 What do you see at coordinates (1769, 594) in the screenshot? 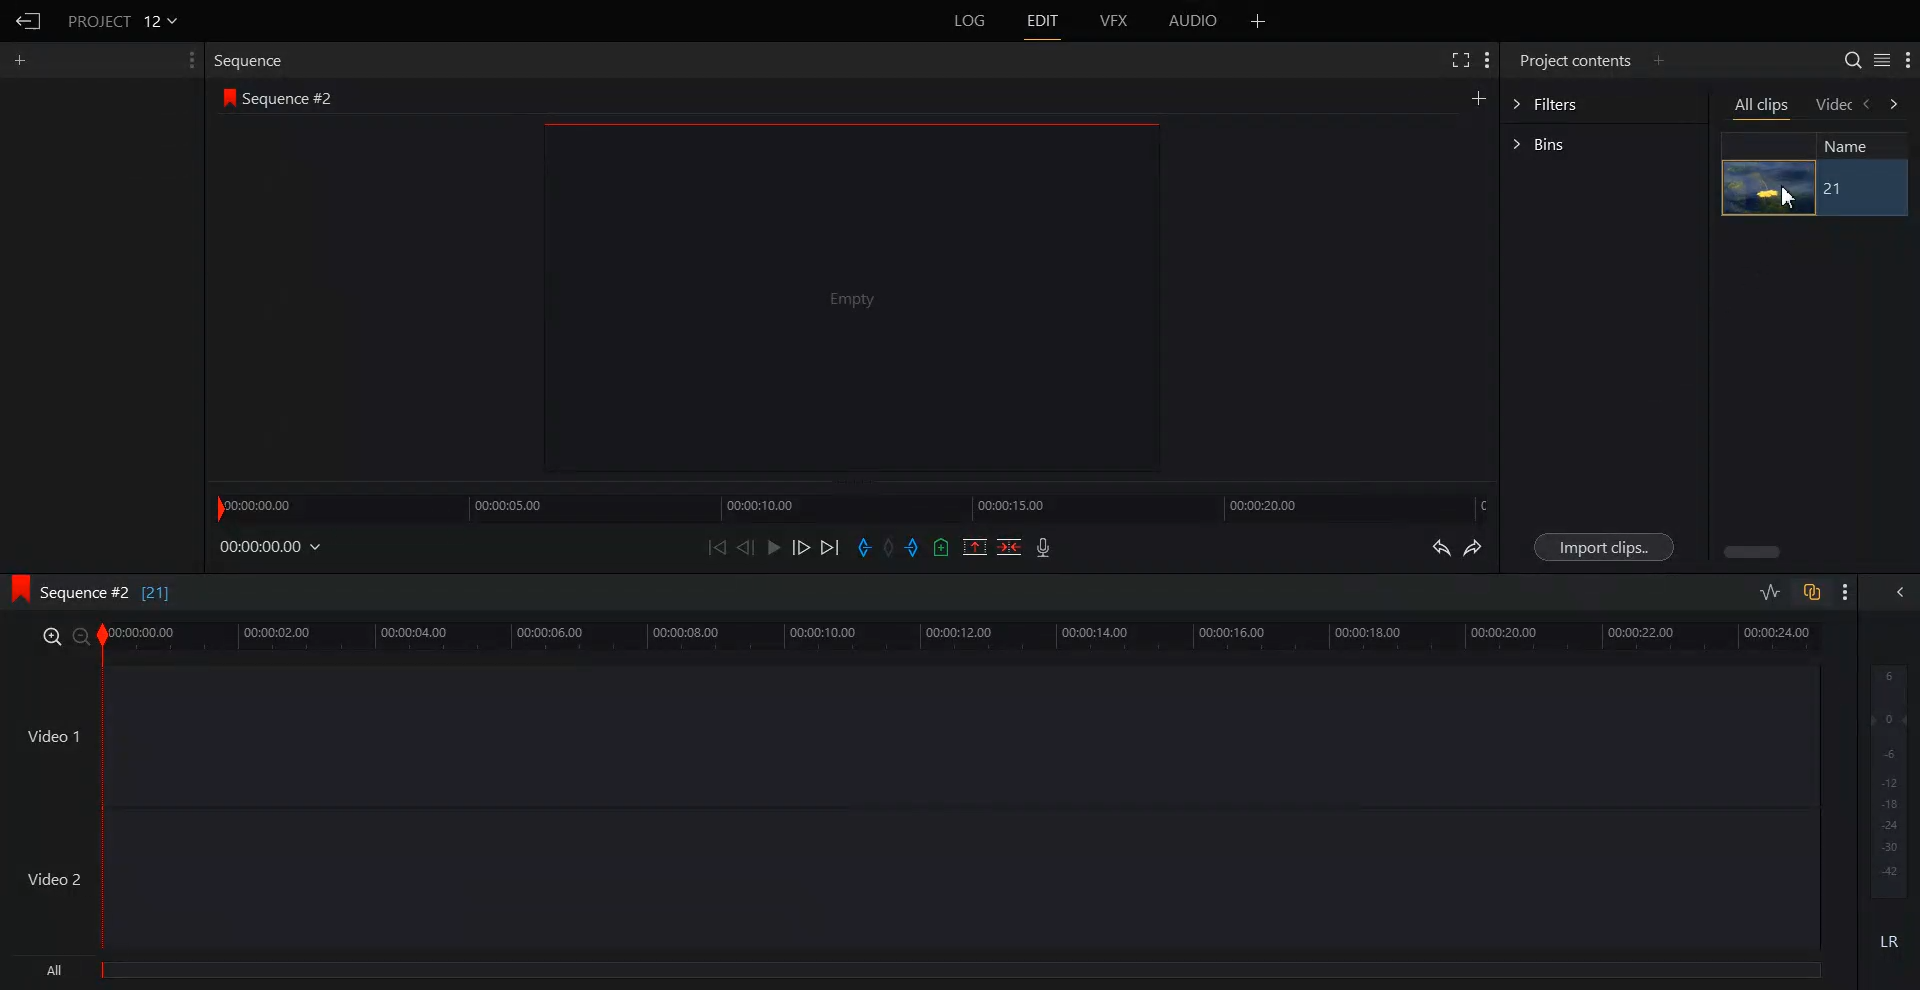
I see `Toggle Audio level editing` at bounding box center [1769, 594].